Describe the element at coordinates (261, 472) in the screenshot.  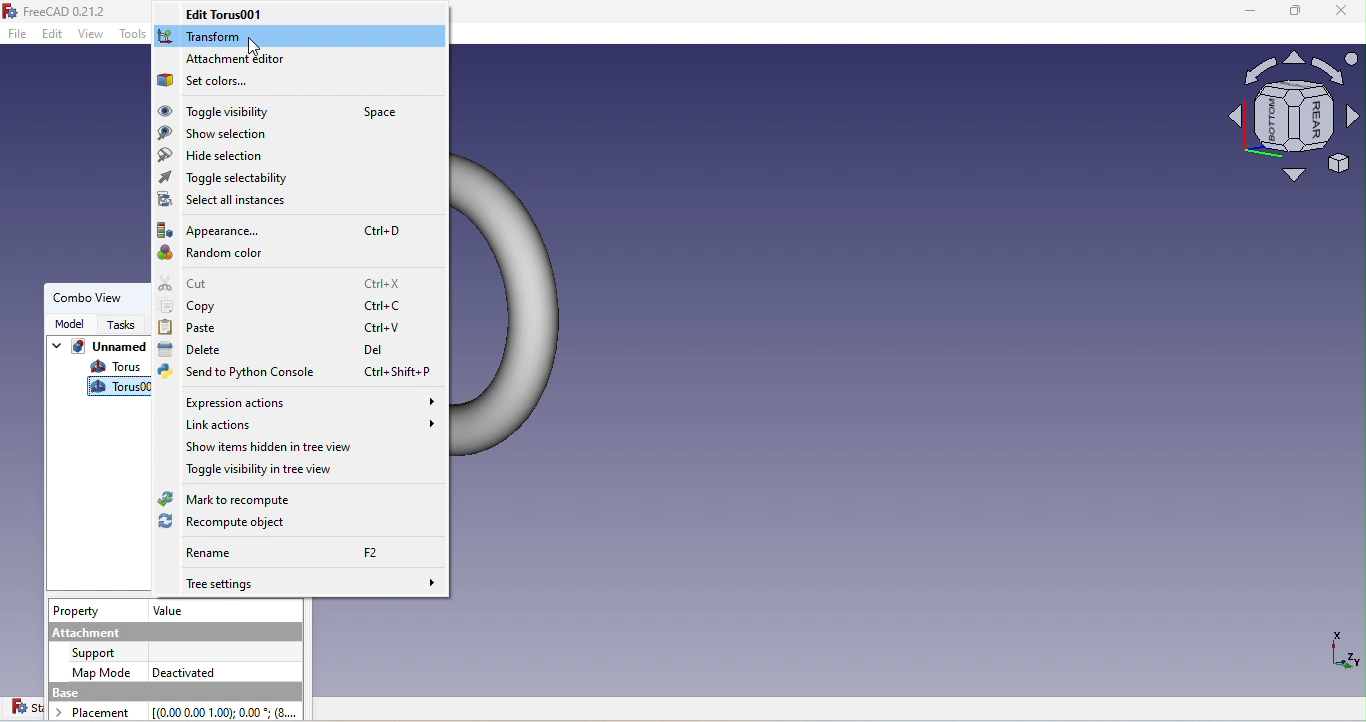
I see `Toggle visibility in tree view` at that location.